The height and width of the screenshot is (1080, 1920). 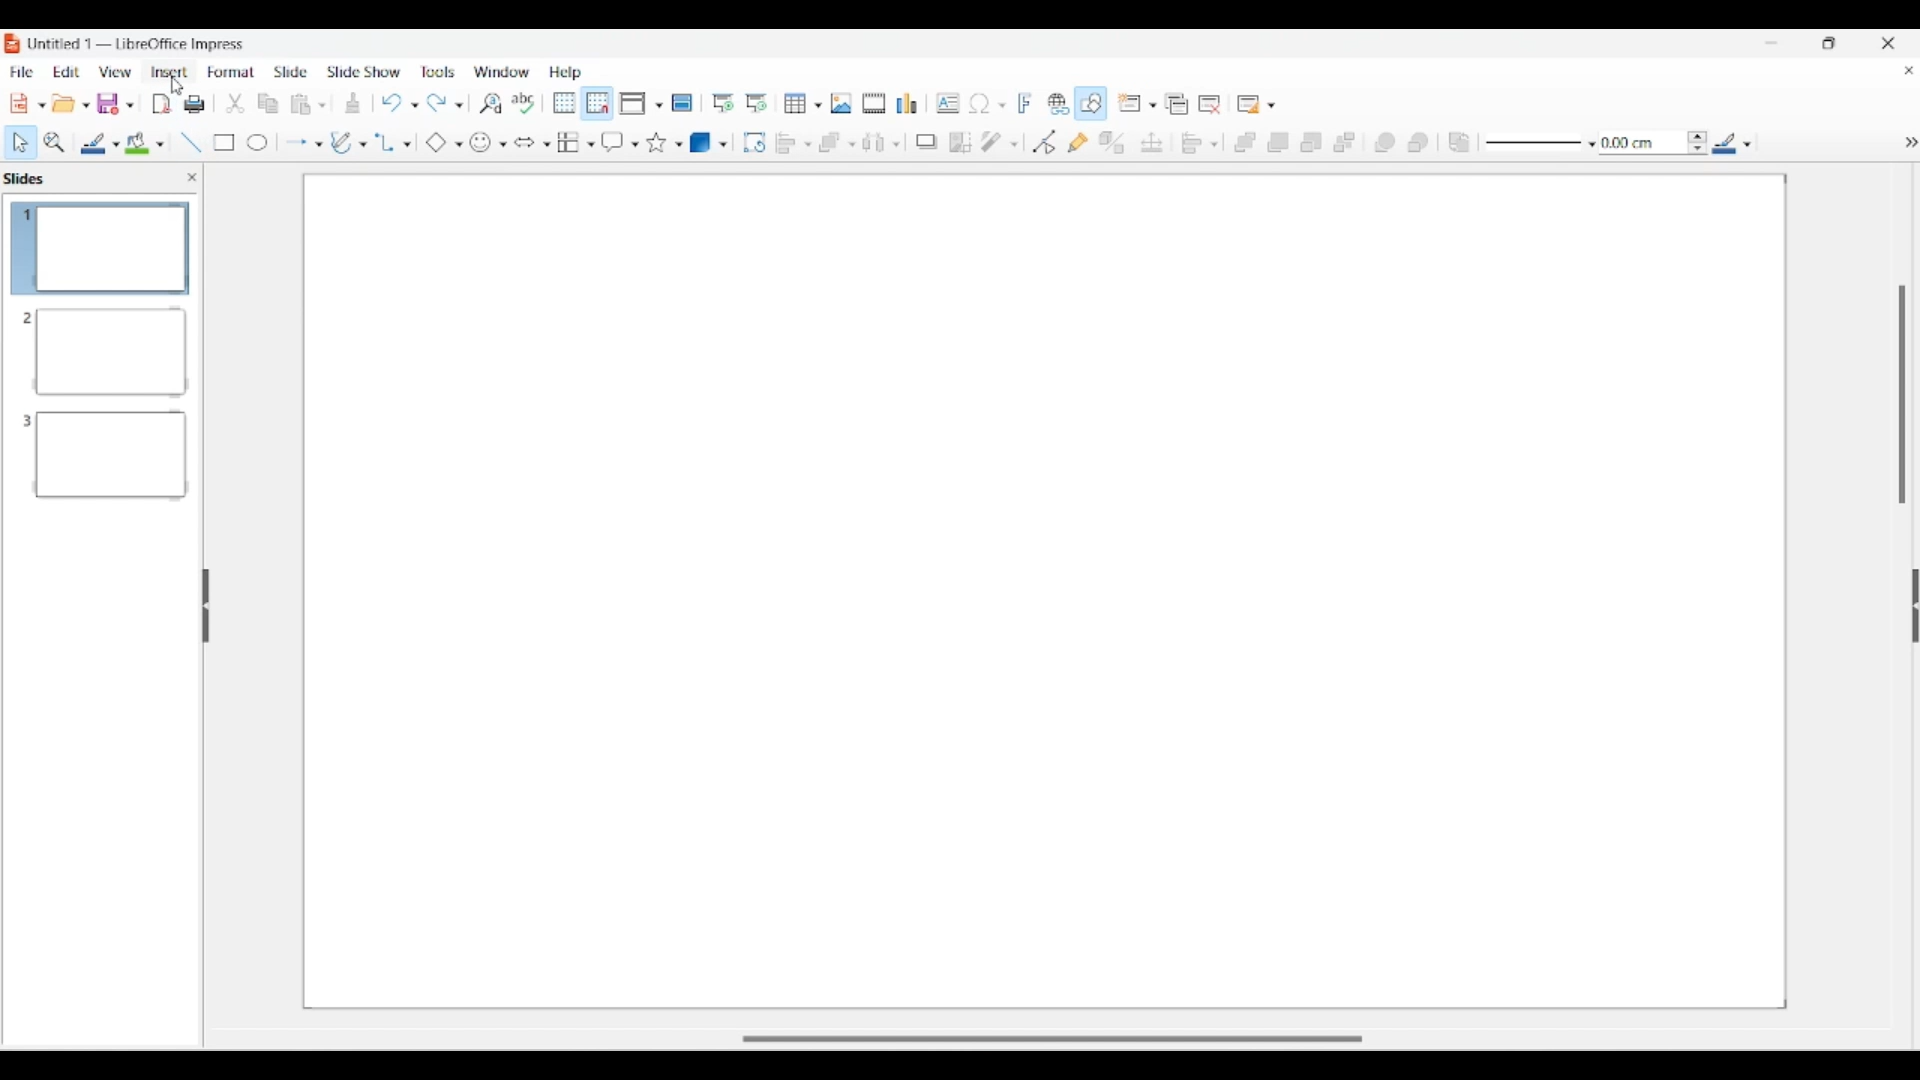 I want to click on Insert menu, so click(x=169, y=73).